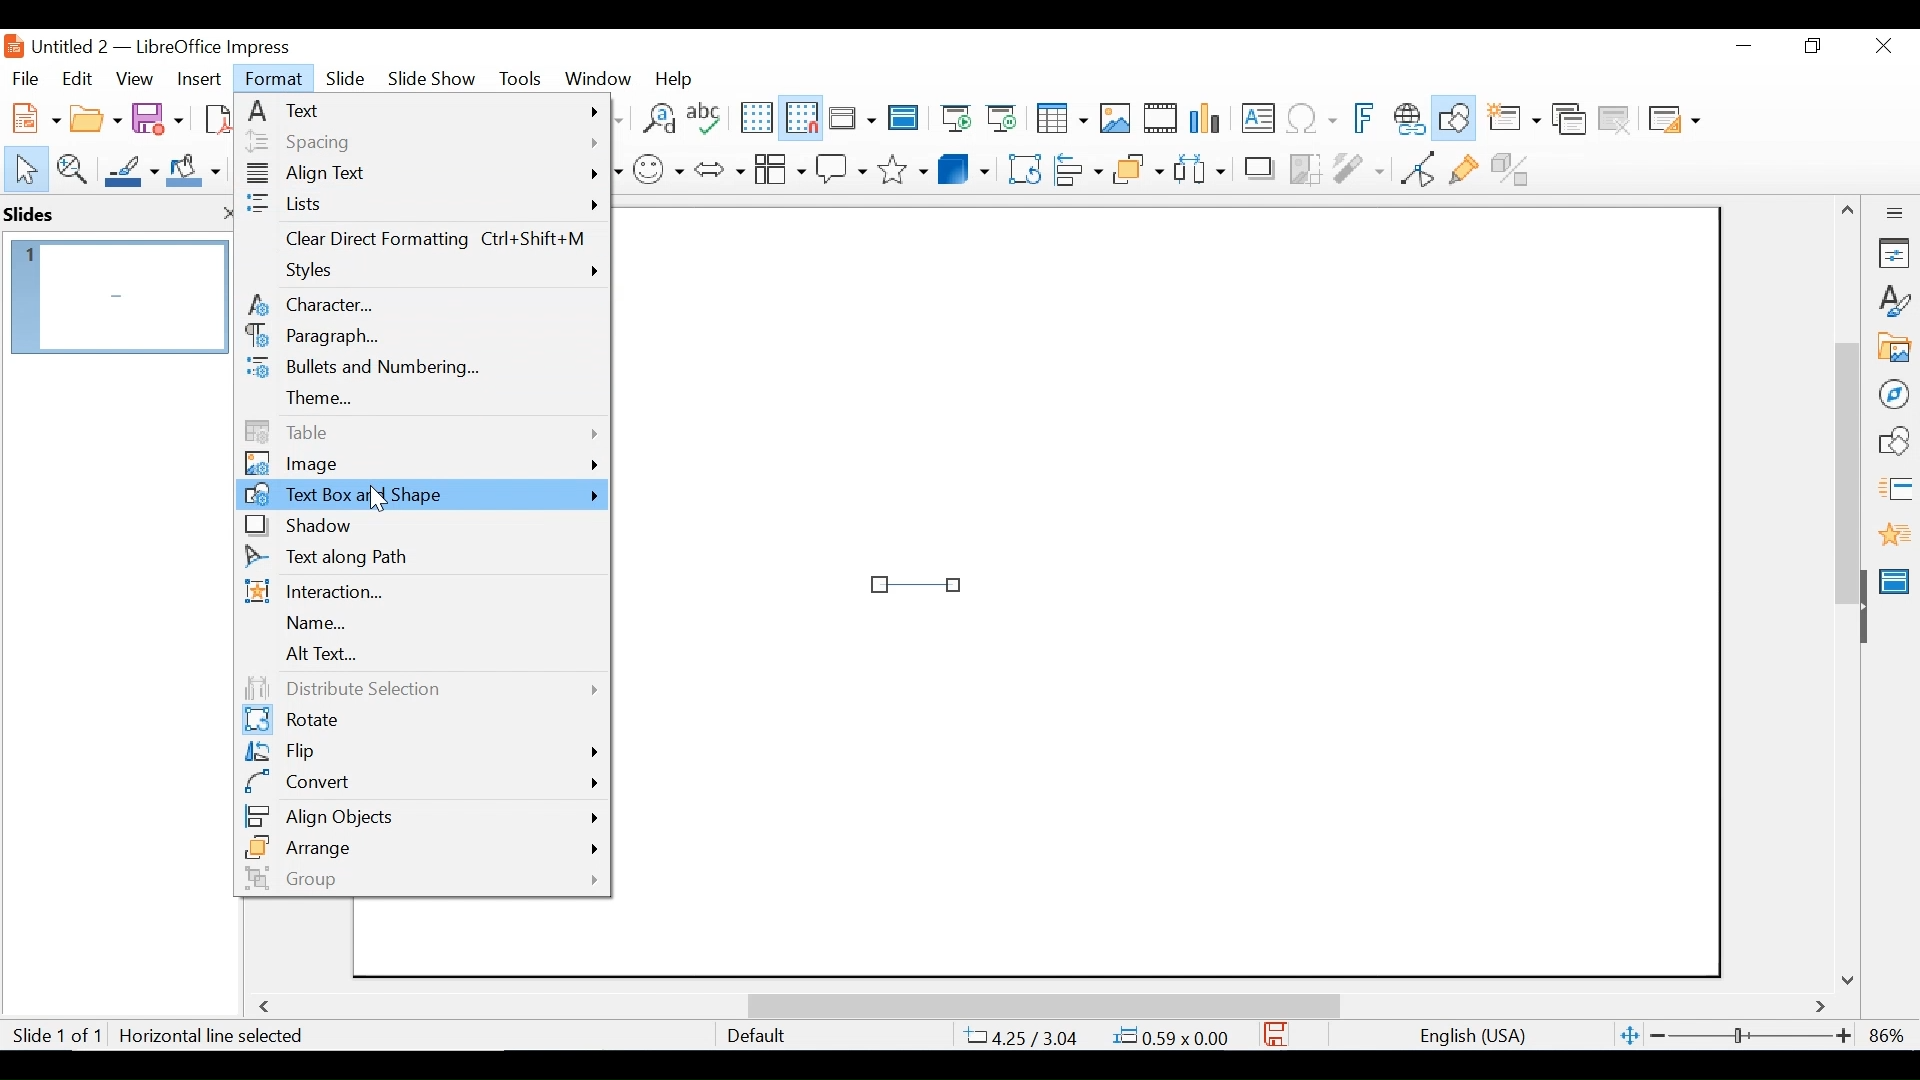 This screenshot has height=1080, width=1920. What do you see at coordinates (1891, 1035) in the screenshot?
I see `86%` at bounding box center [1891, 1035].